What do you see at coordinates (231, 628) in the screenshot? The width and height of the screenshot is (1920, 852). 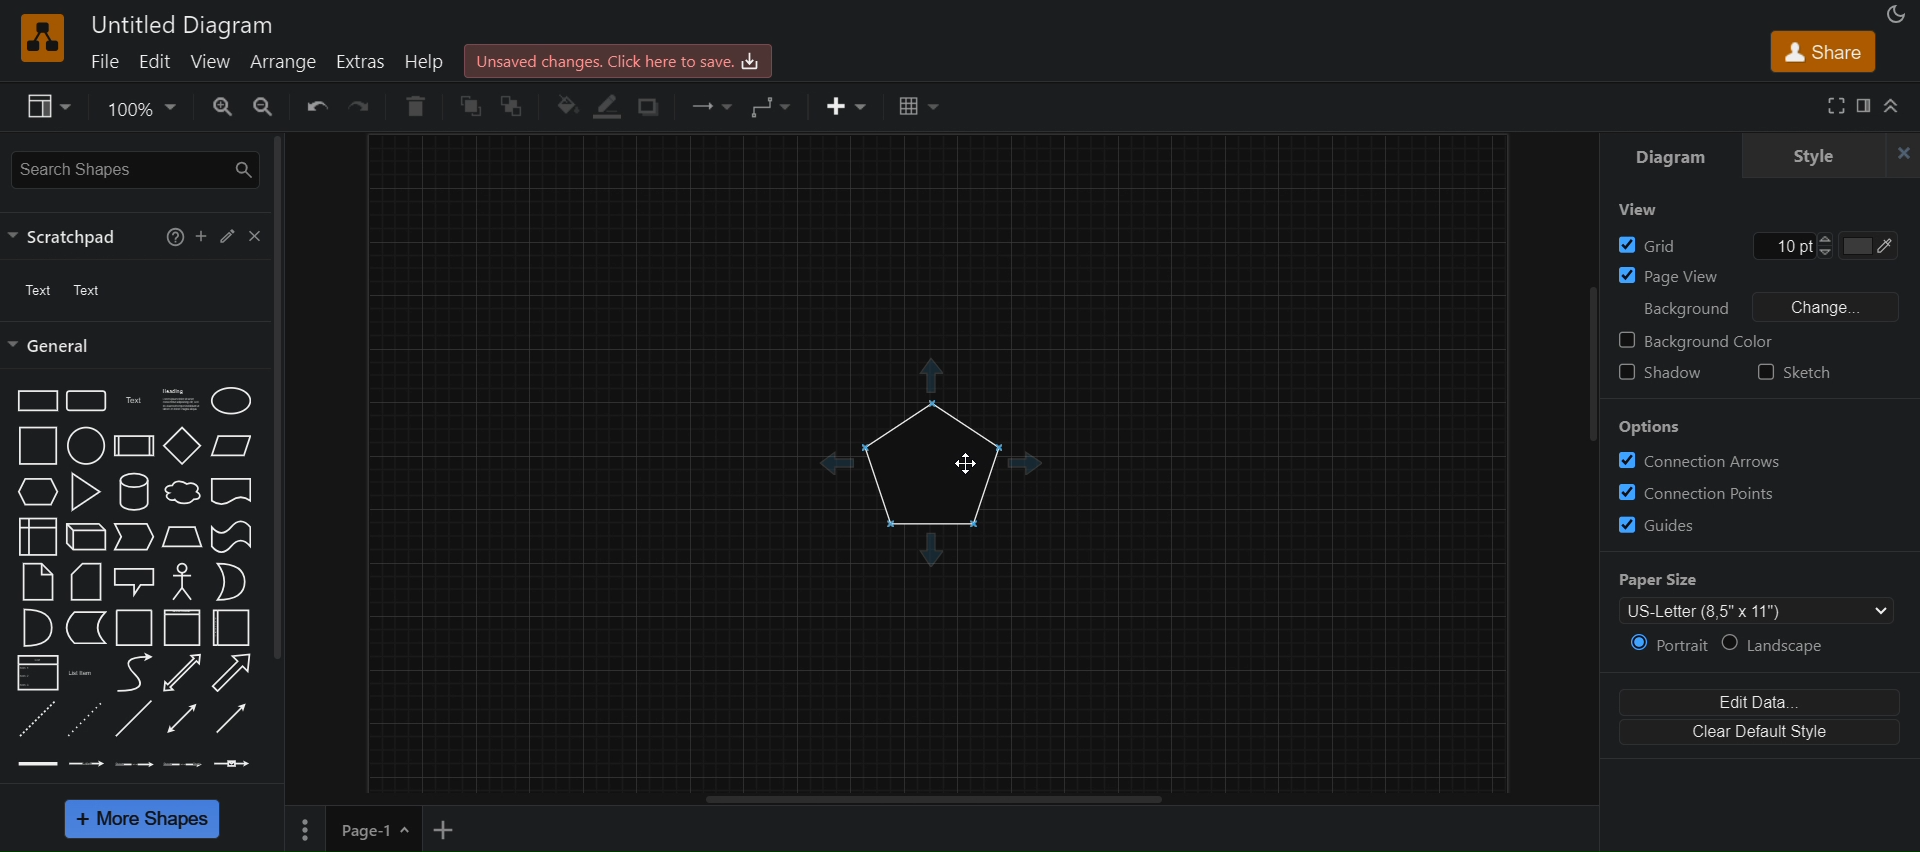 I see `Horizontal container` at bounding box center [231, 628].